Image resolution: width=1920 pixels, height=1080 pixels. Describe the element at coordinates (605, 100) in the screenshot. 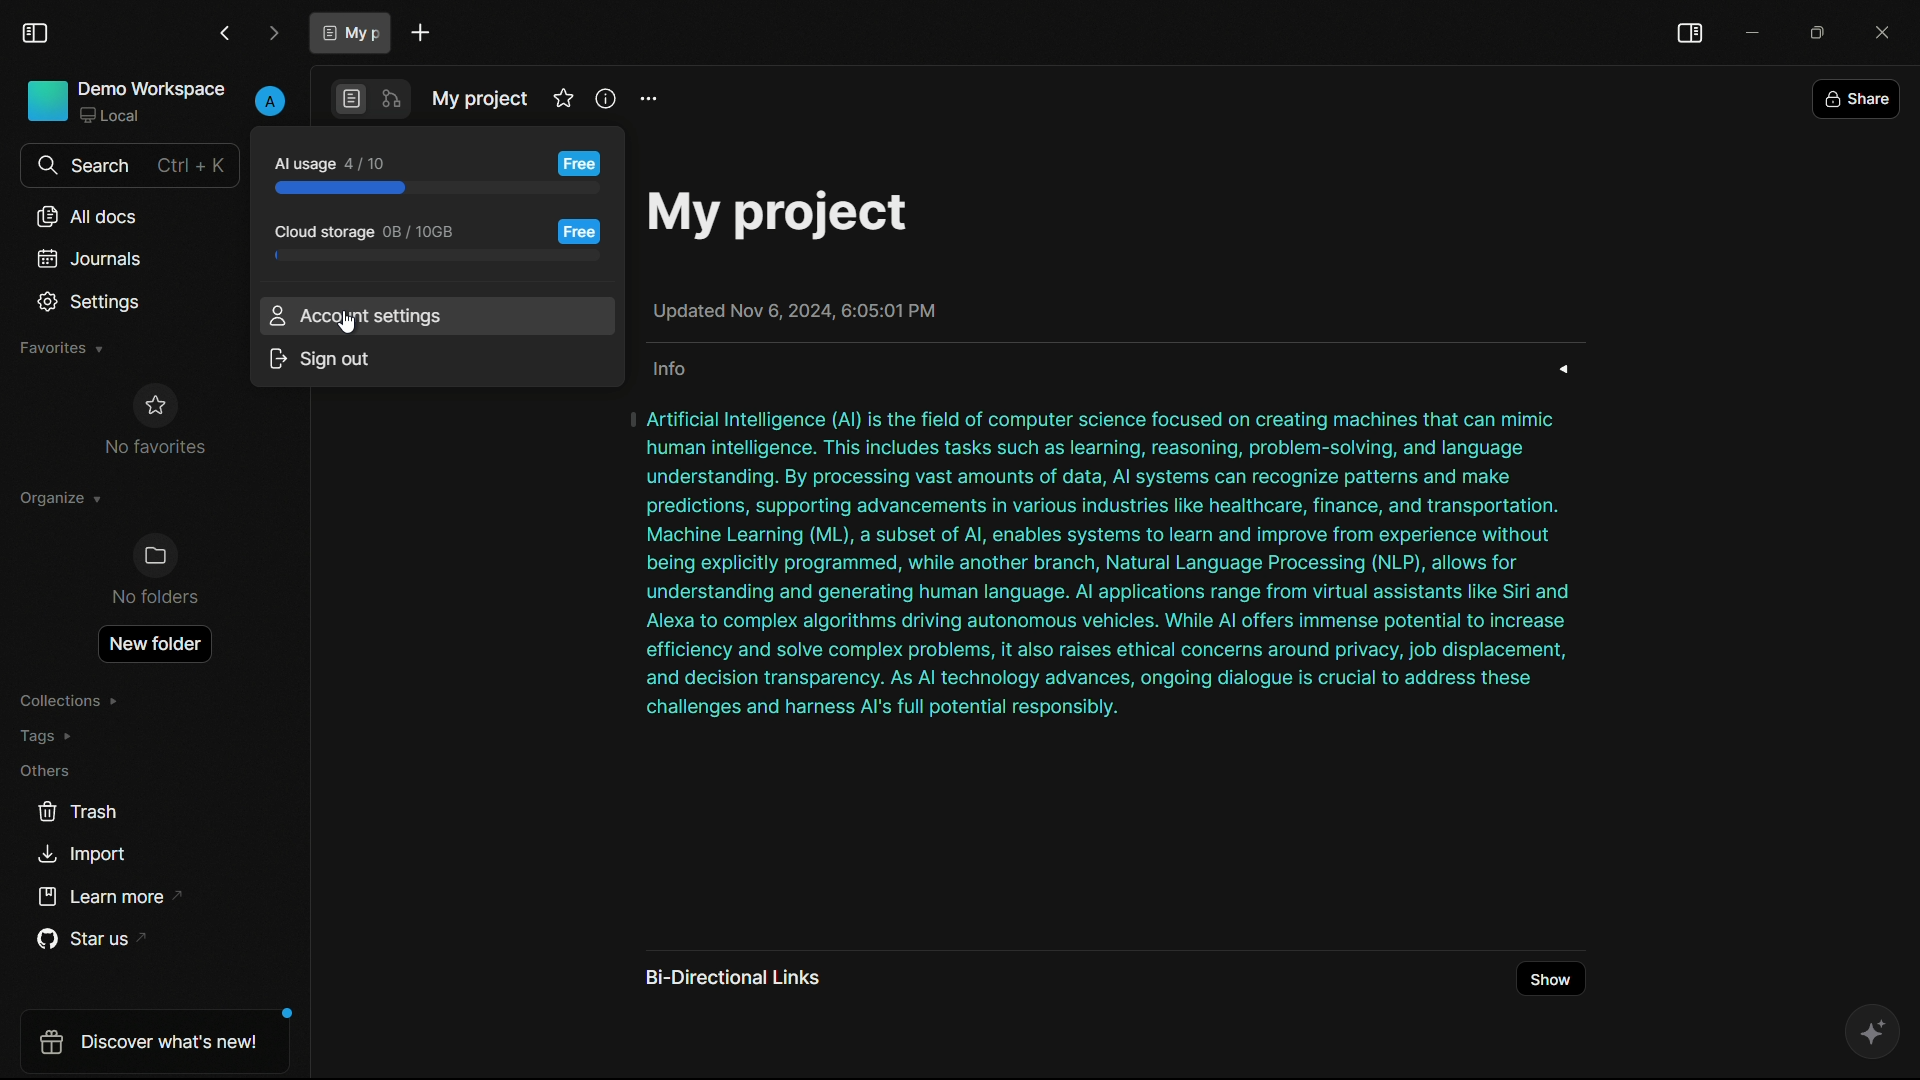

I see `info` at that location.